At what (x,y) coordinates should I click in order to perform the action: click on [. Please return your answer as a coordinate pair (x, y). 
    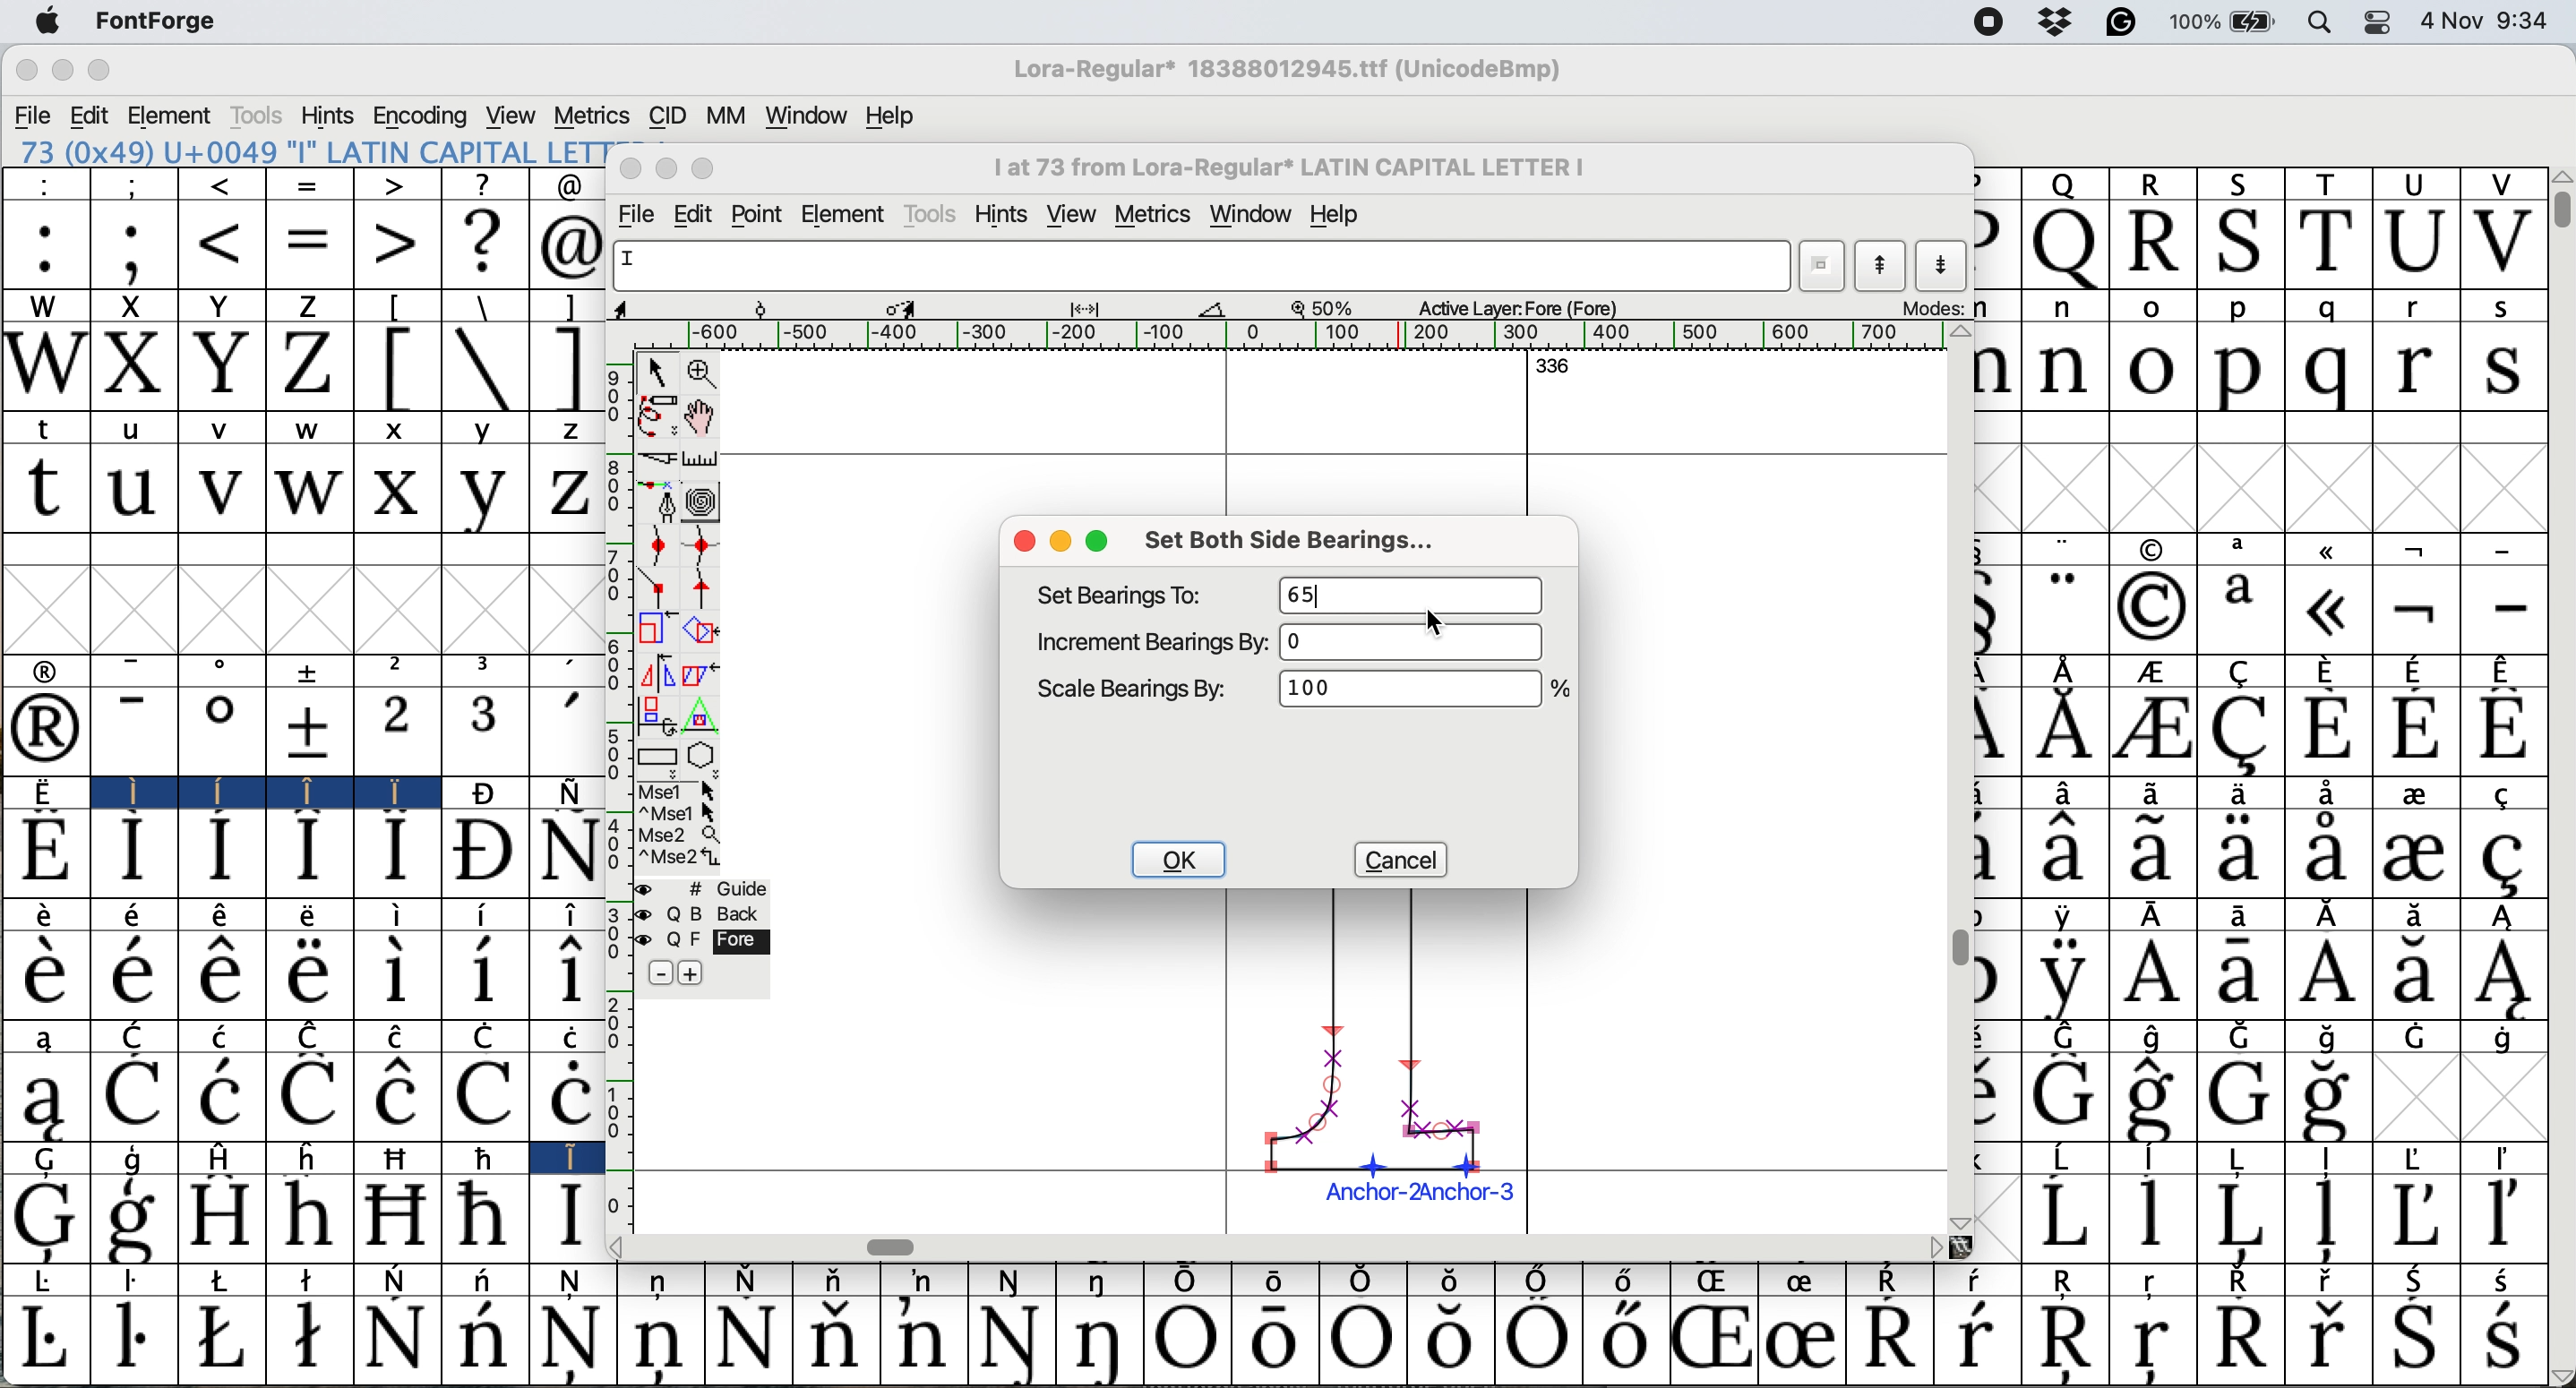
    Looking at the image, I should click on (397, 367).